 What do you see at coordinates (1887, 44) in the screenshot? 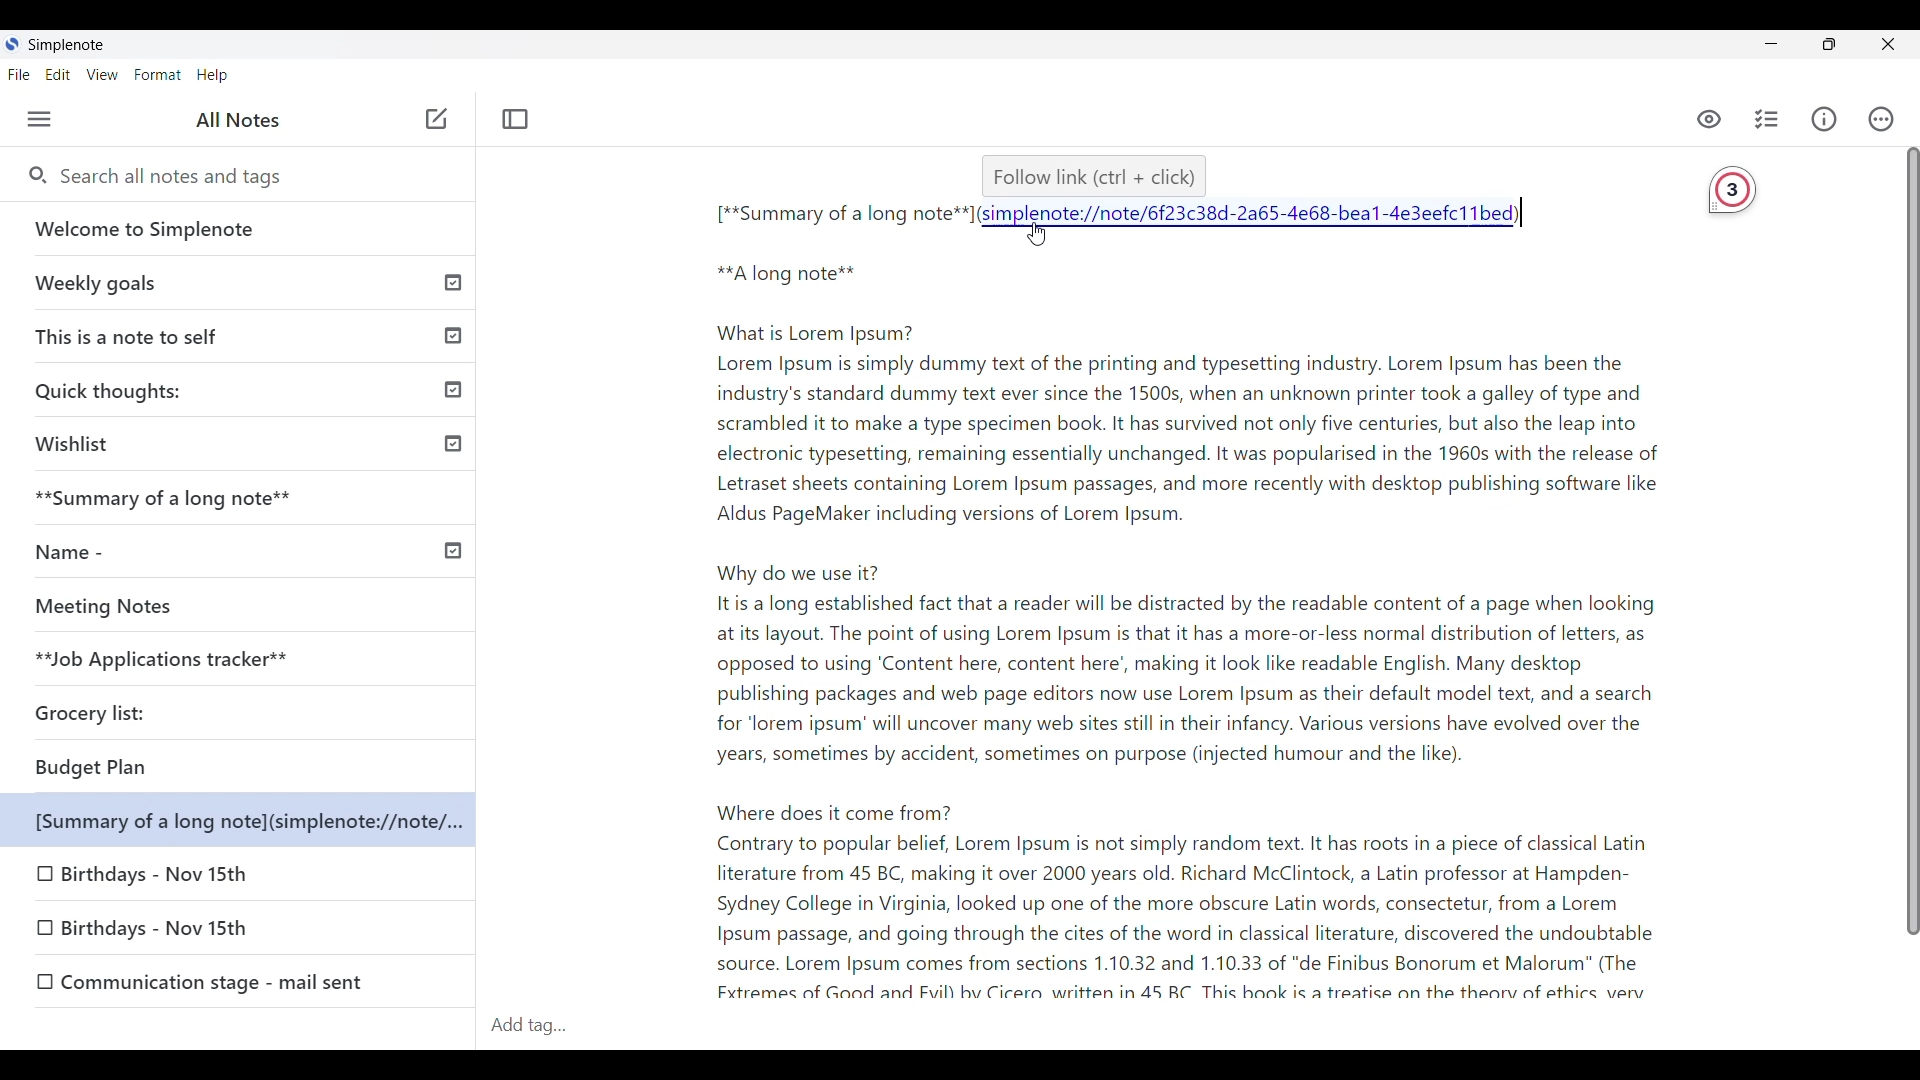
I see `Close interface` at bounding box center [1887, 44].